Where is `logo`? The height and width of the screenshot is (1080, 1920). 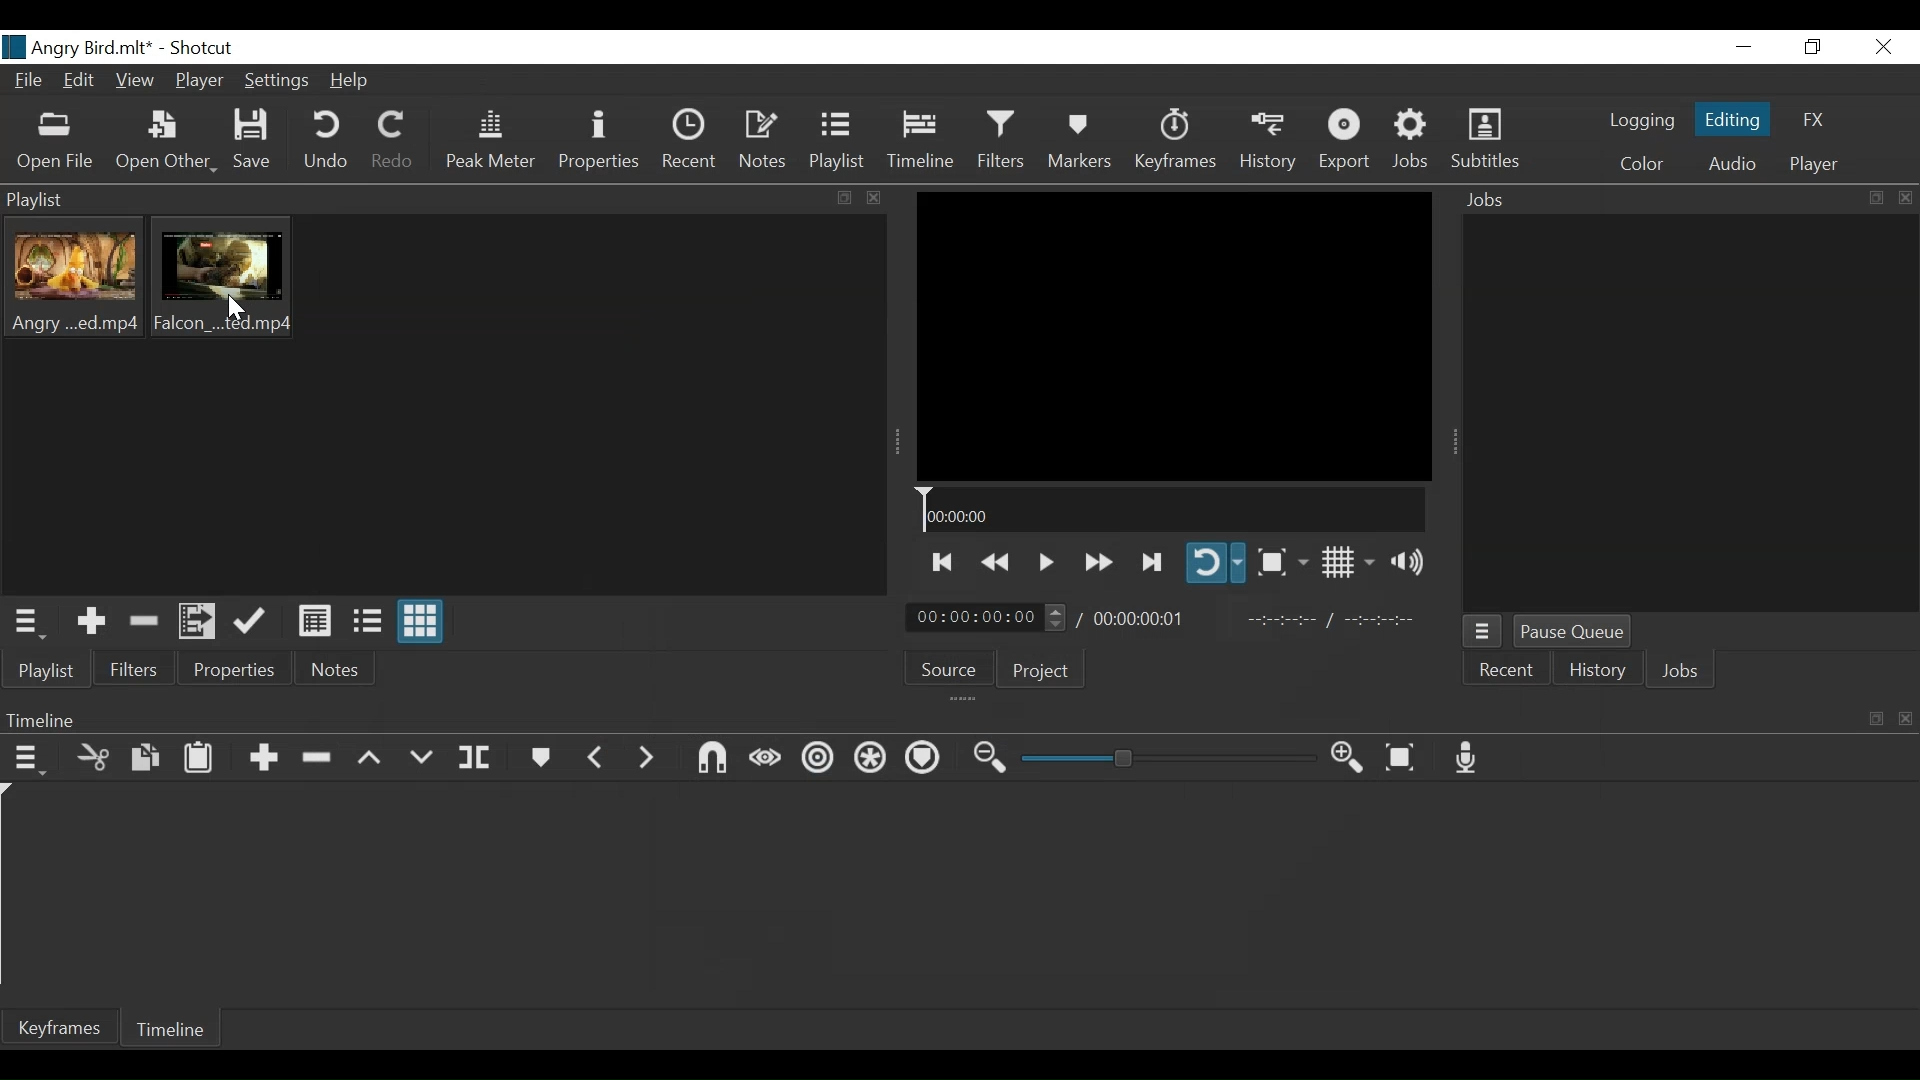
logo is located at coordinates (14, 47).